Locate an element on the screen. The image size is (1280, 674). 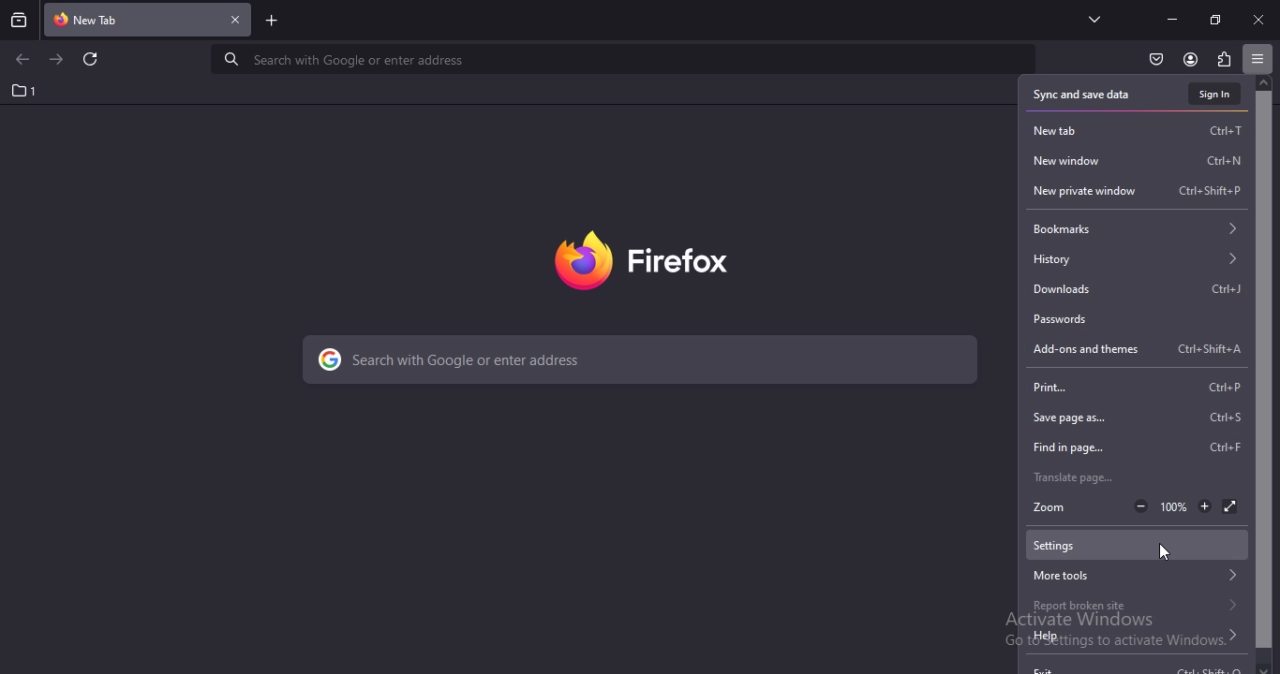
account is located at coordinates (1190, 60).